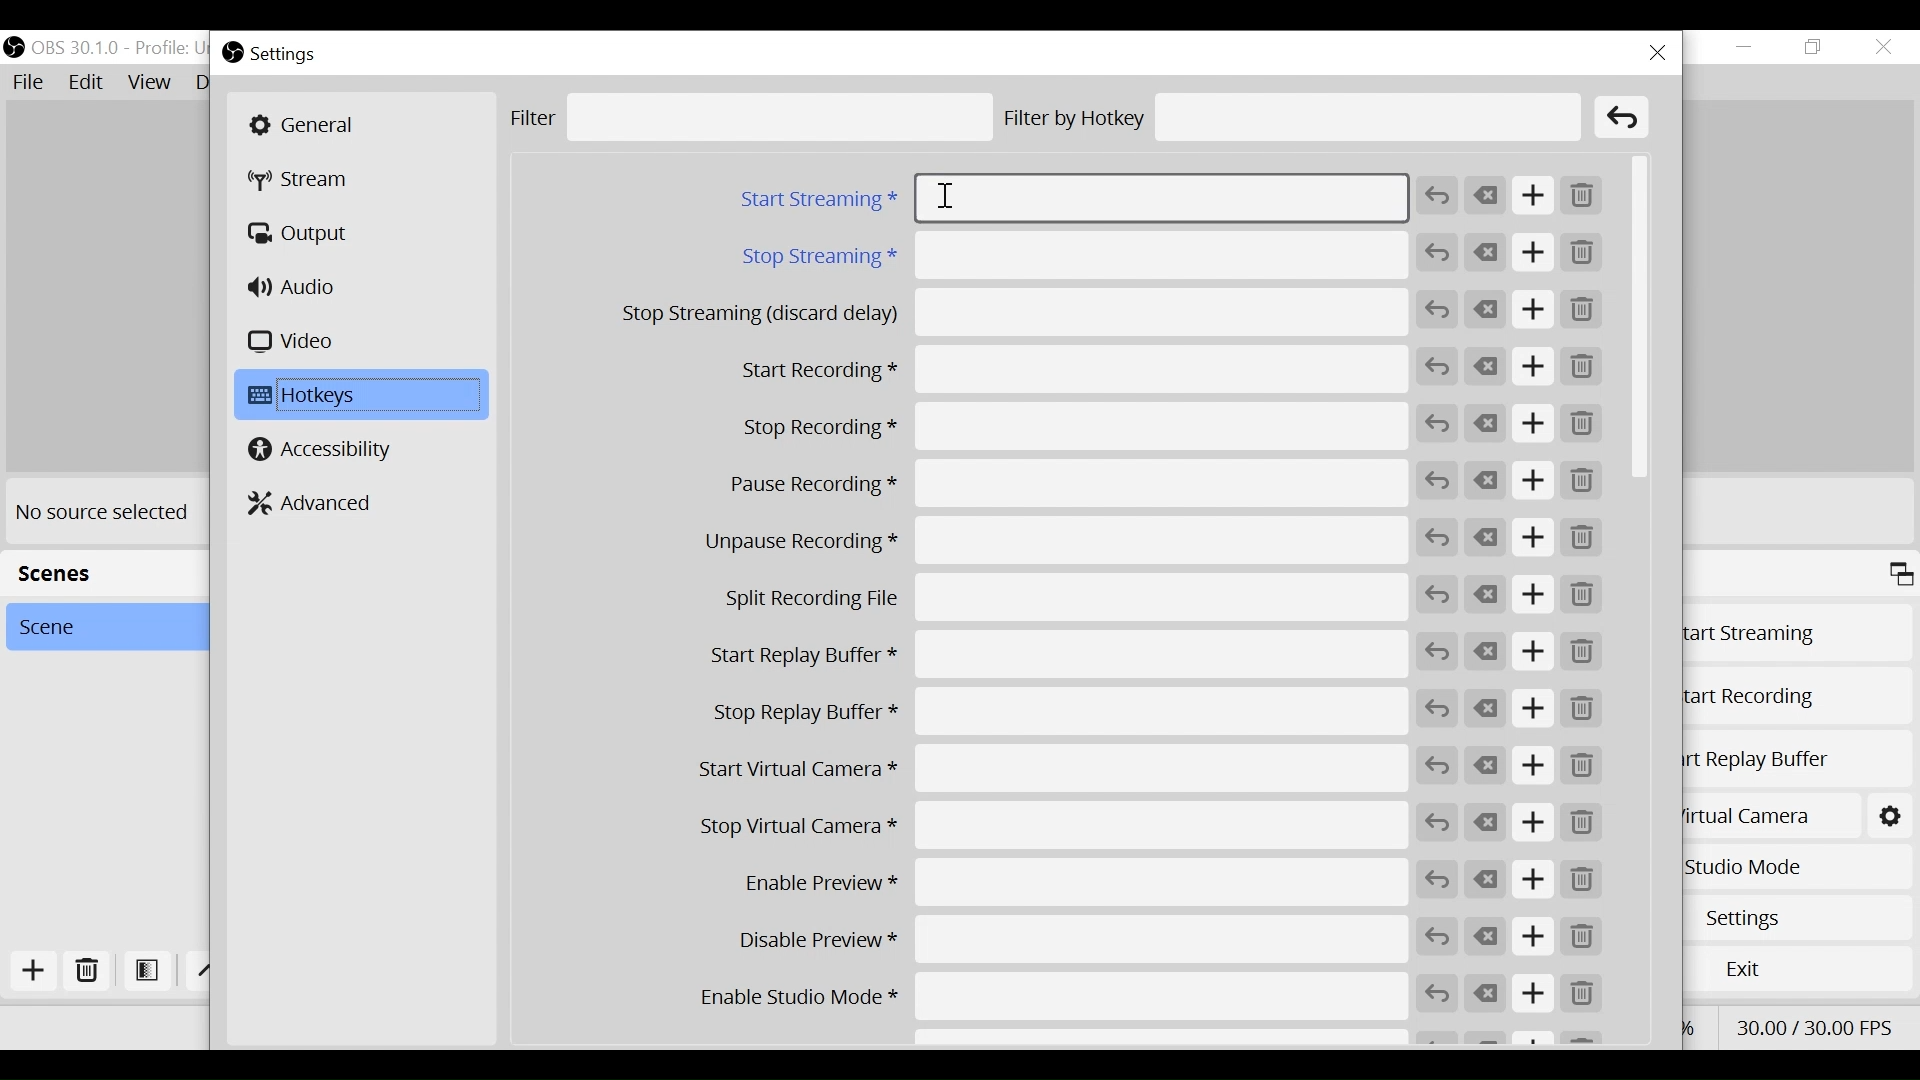  I want to click on Add, so click(1534, 710).